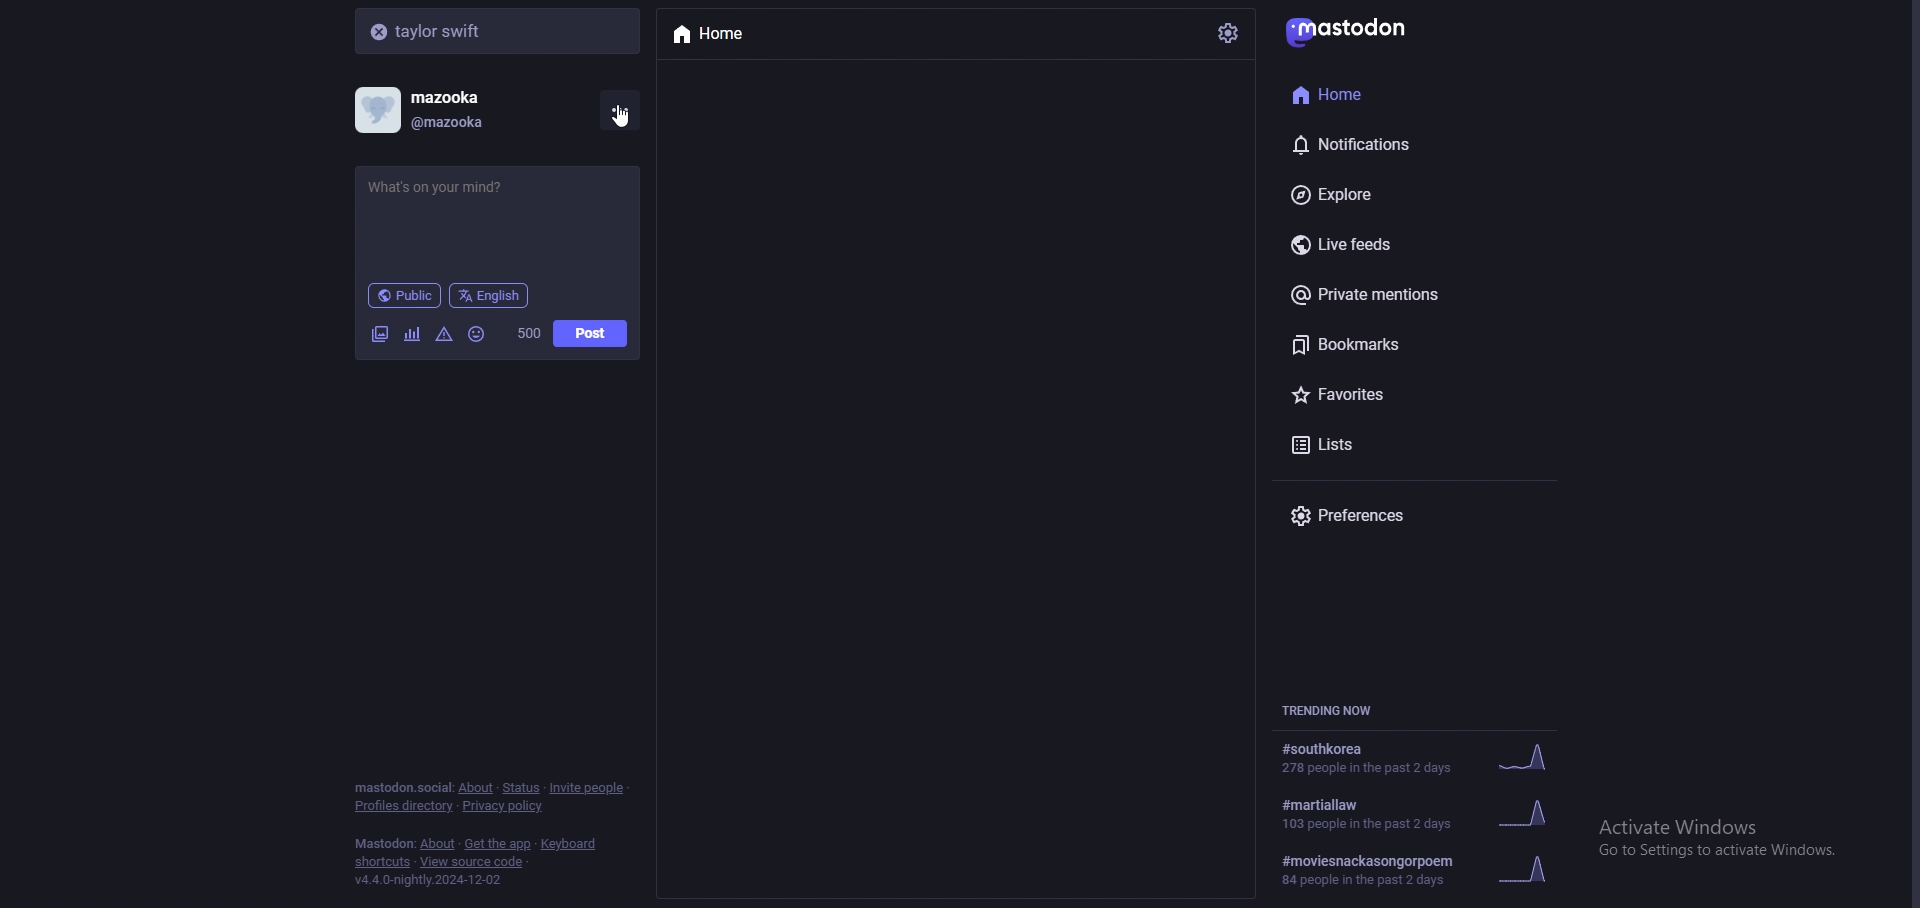  Describe the element at coordinates (505, 806) in the screenshot. I see `privacy policy` at that location.